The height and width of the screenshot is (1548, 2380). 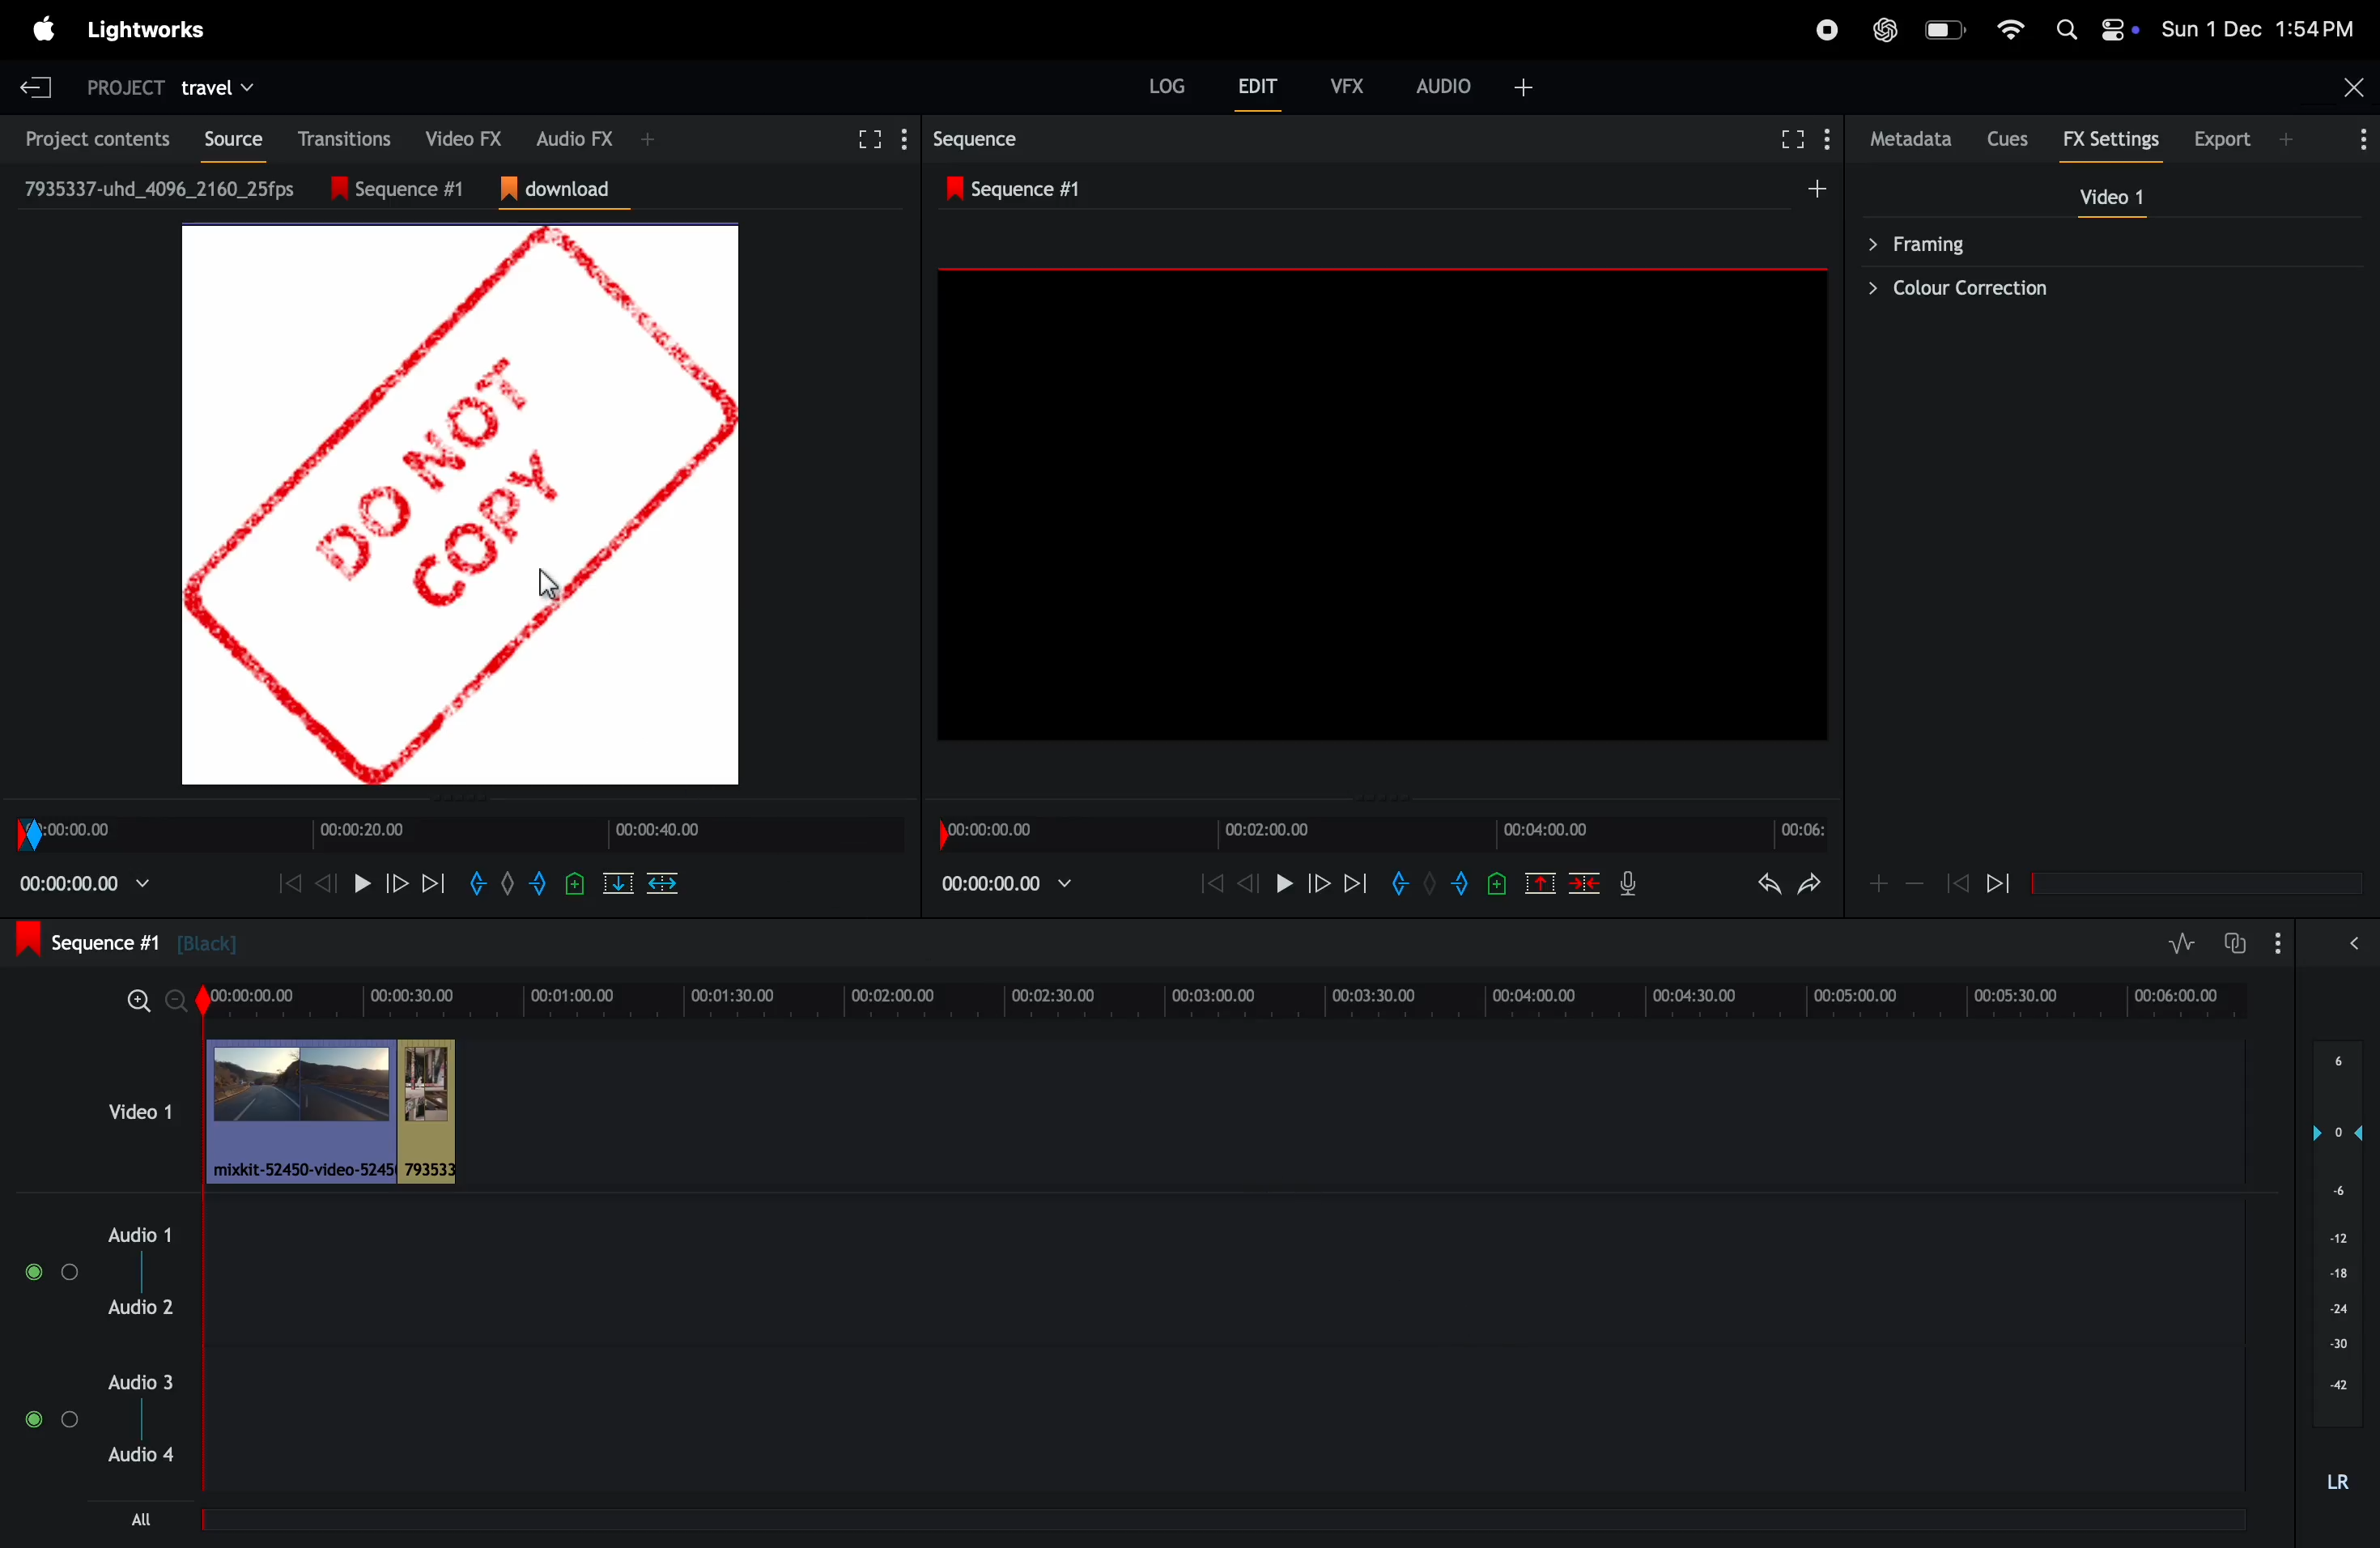 What do you see at coordinates (905, 139) in the screenshot?
I see `Settings` at bounding box center [905, 139].